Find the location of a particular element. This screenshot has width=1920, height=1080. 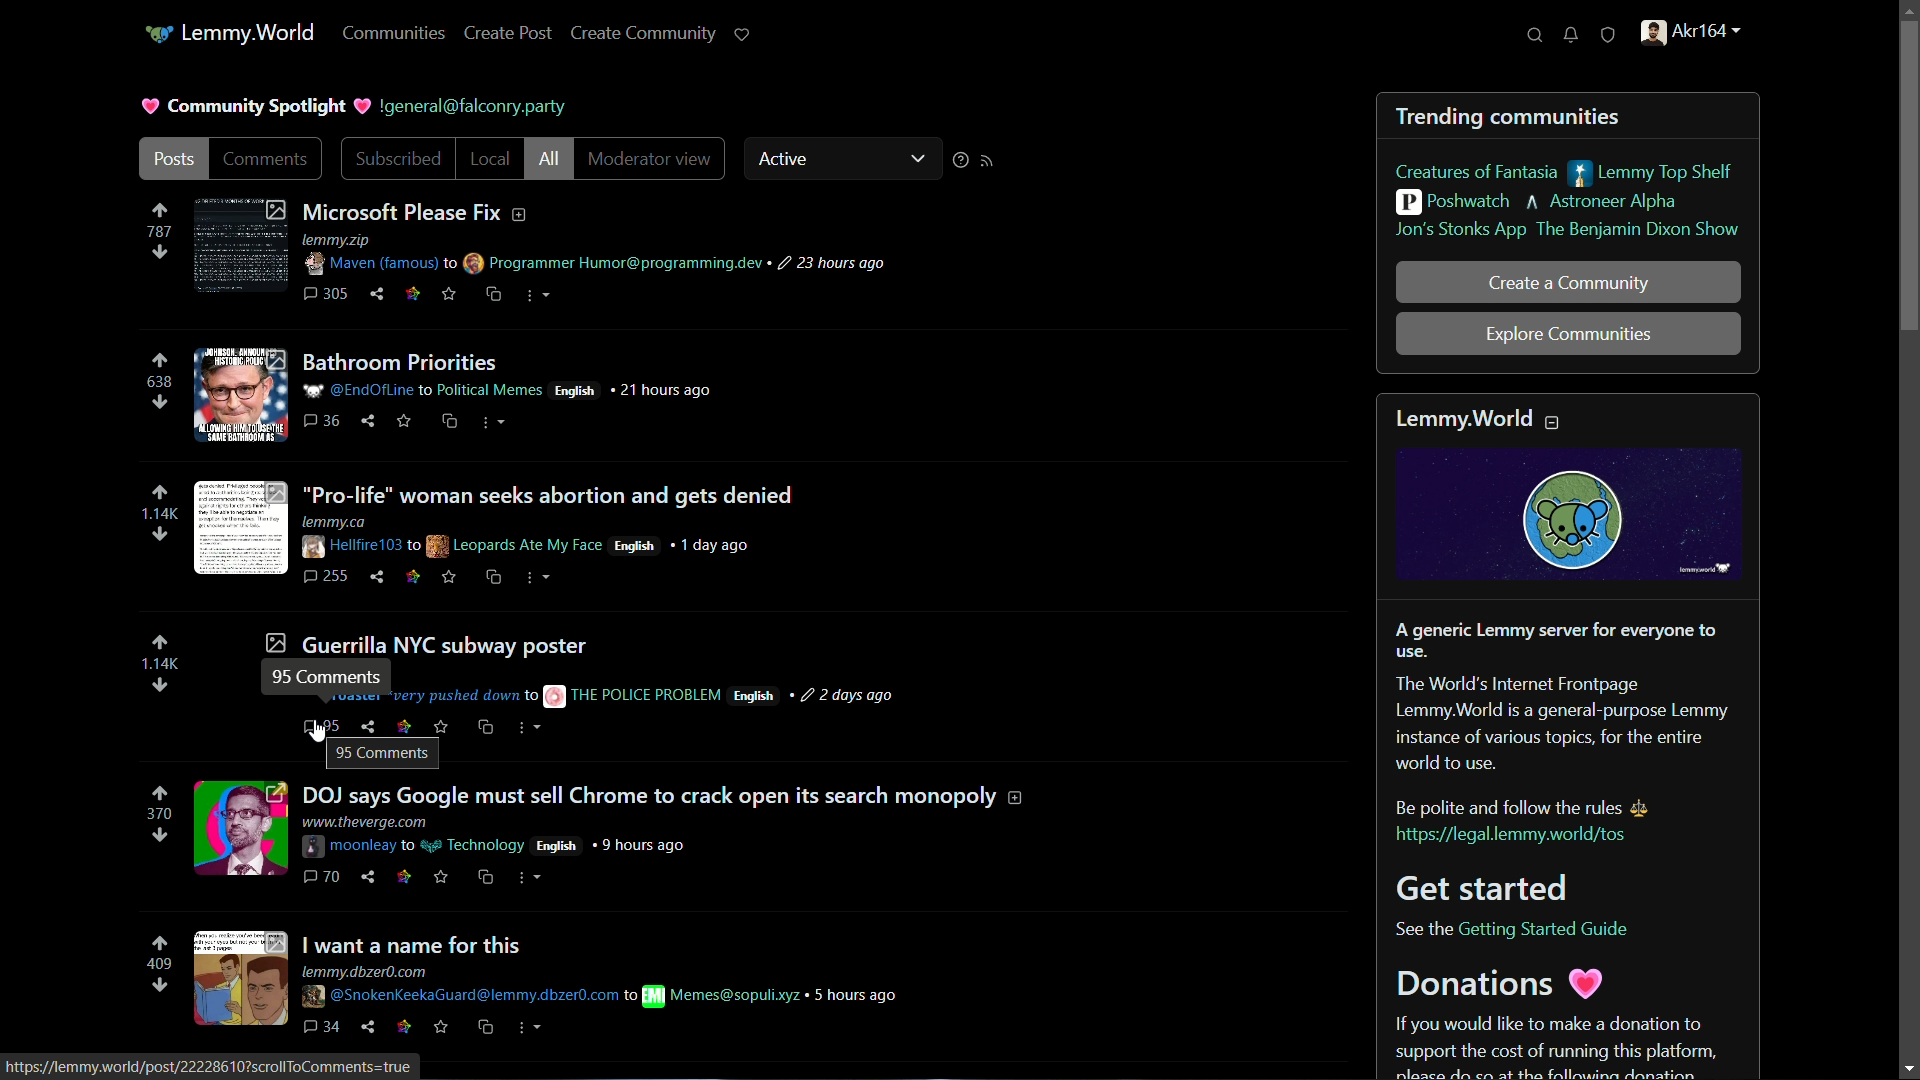

astroneer alpha is located at coordinates (1582, 204).